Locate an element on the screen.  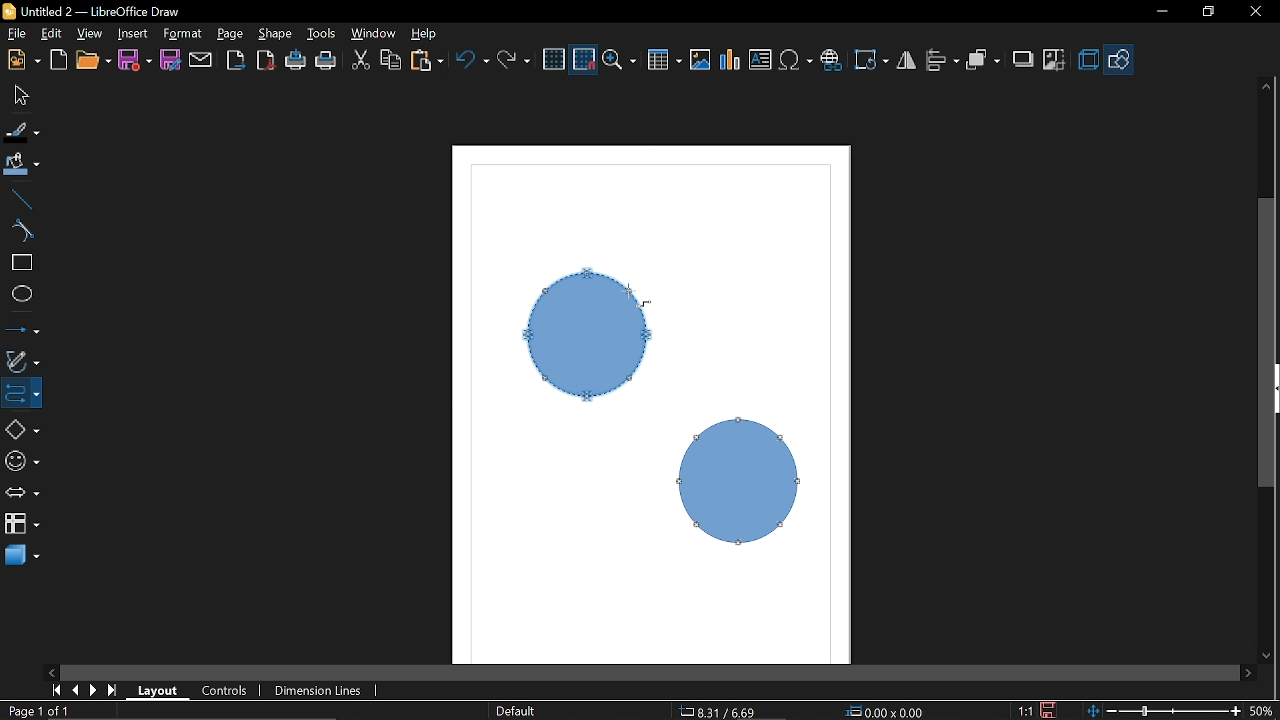
next page is located at coordinates (94, 689).